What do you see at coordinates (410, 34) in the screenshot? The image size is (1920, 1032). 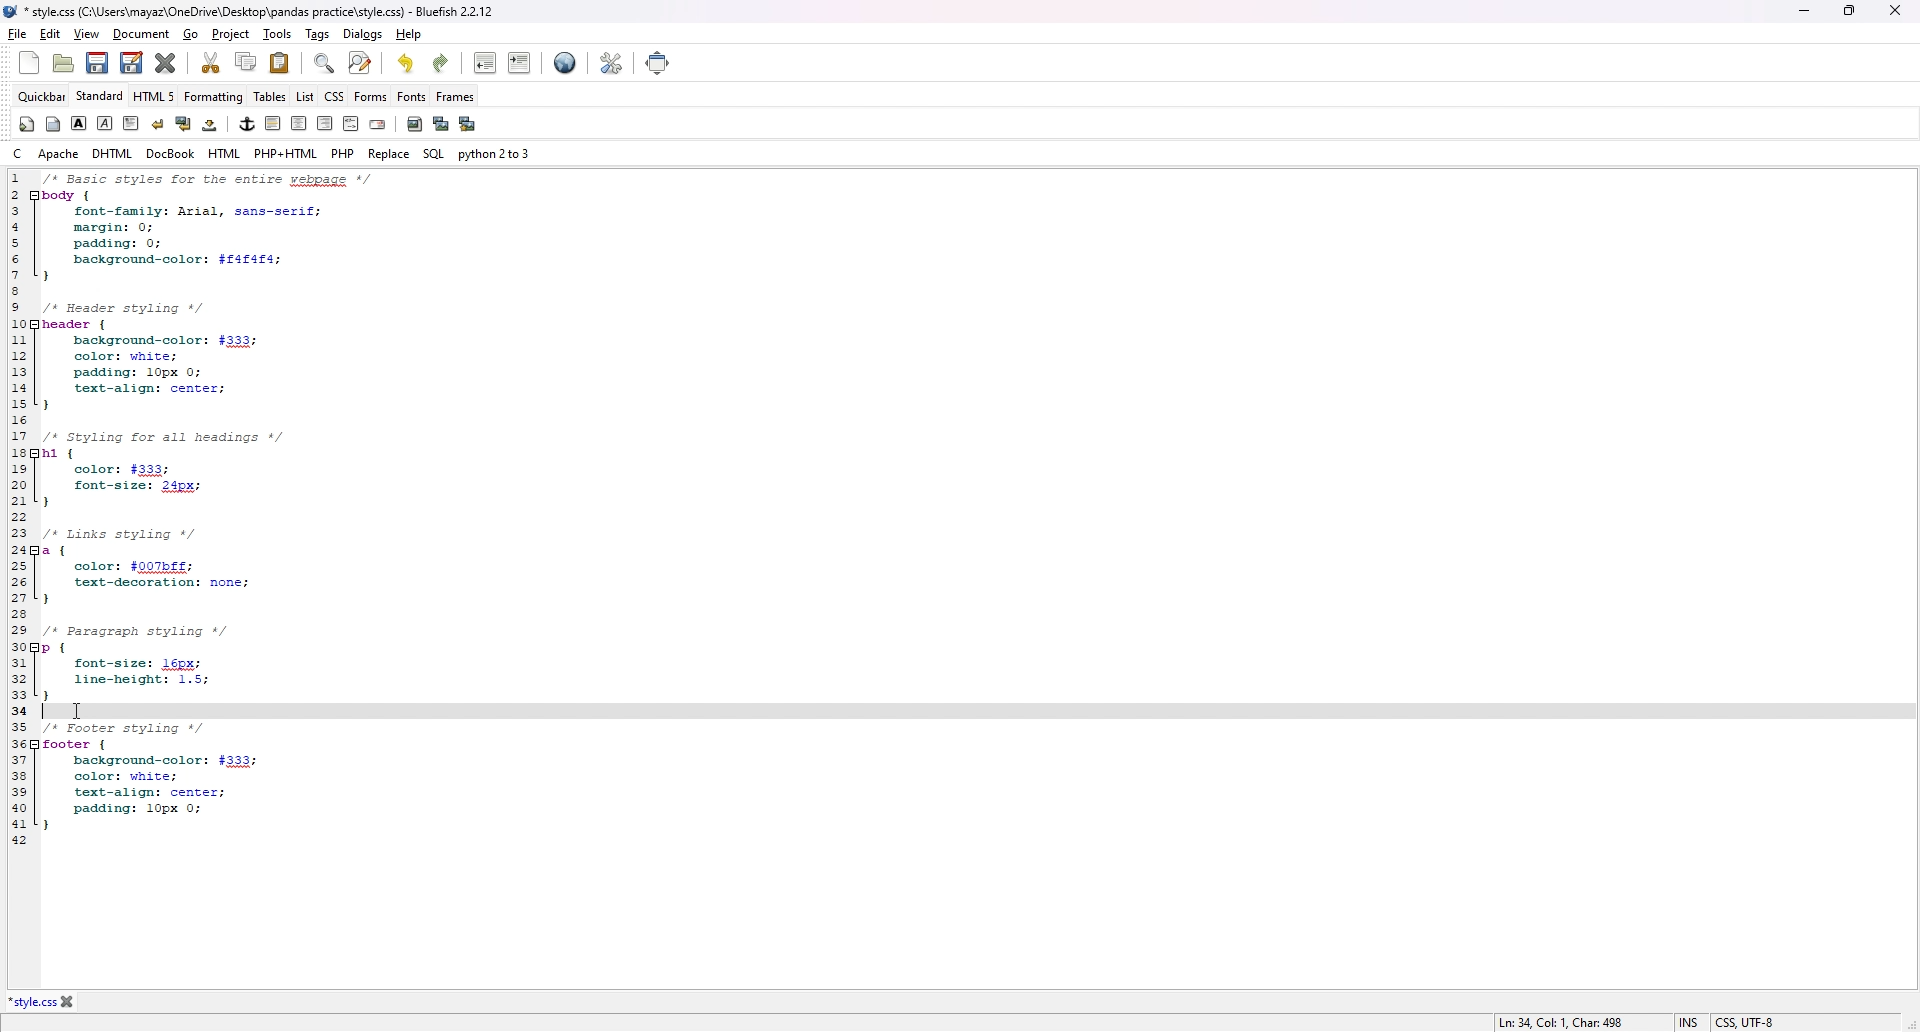 I see `help` at bounding box center [410, 34].